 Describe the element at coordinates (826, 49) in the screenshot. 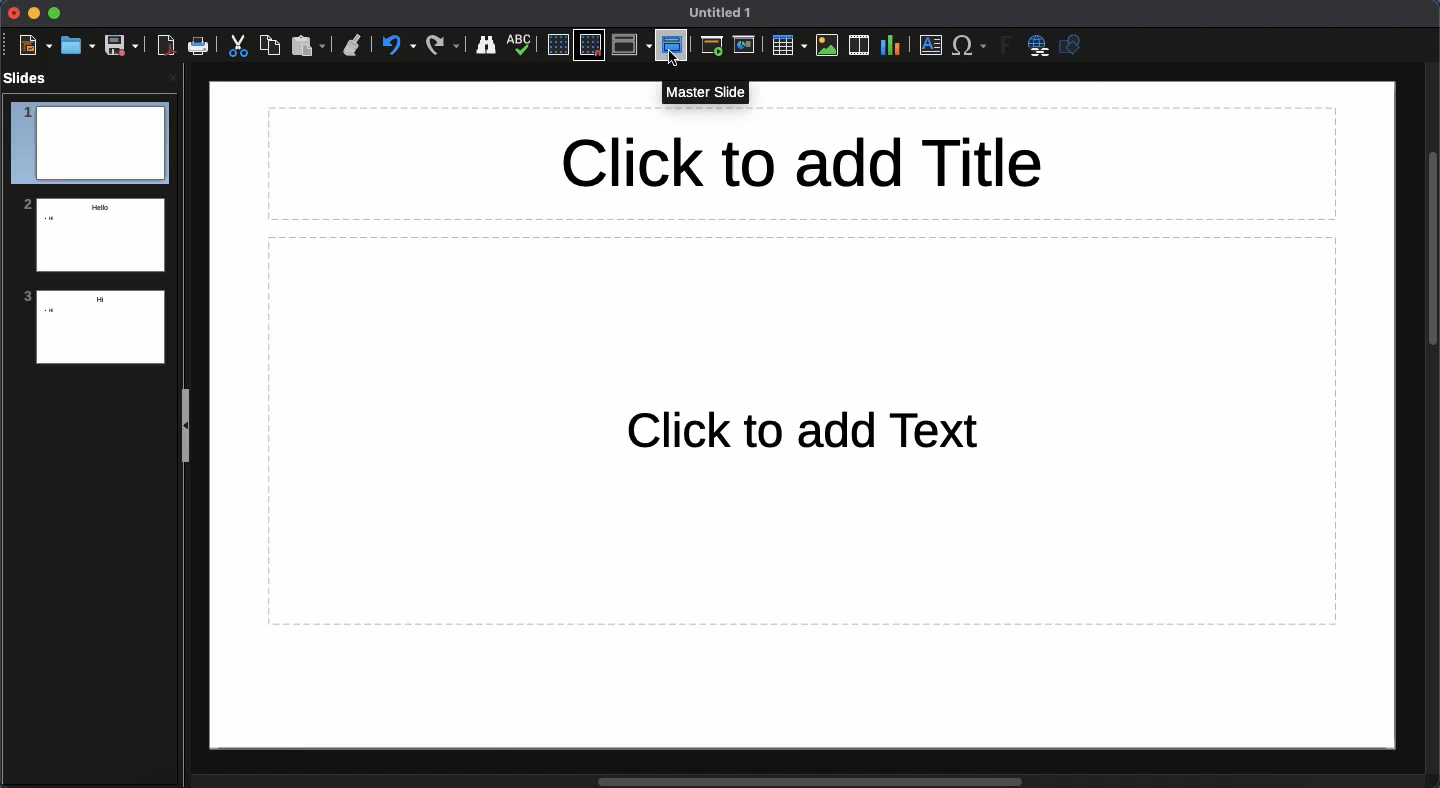

I see `Images` at that location.